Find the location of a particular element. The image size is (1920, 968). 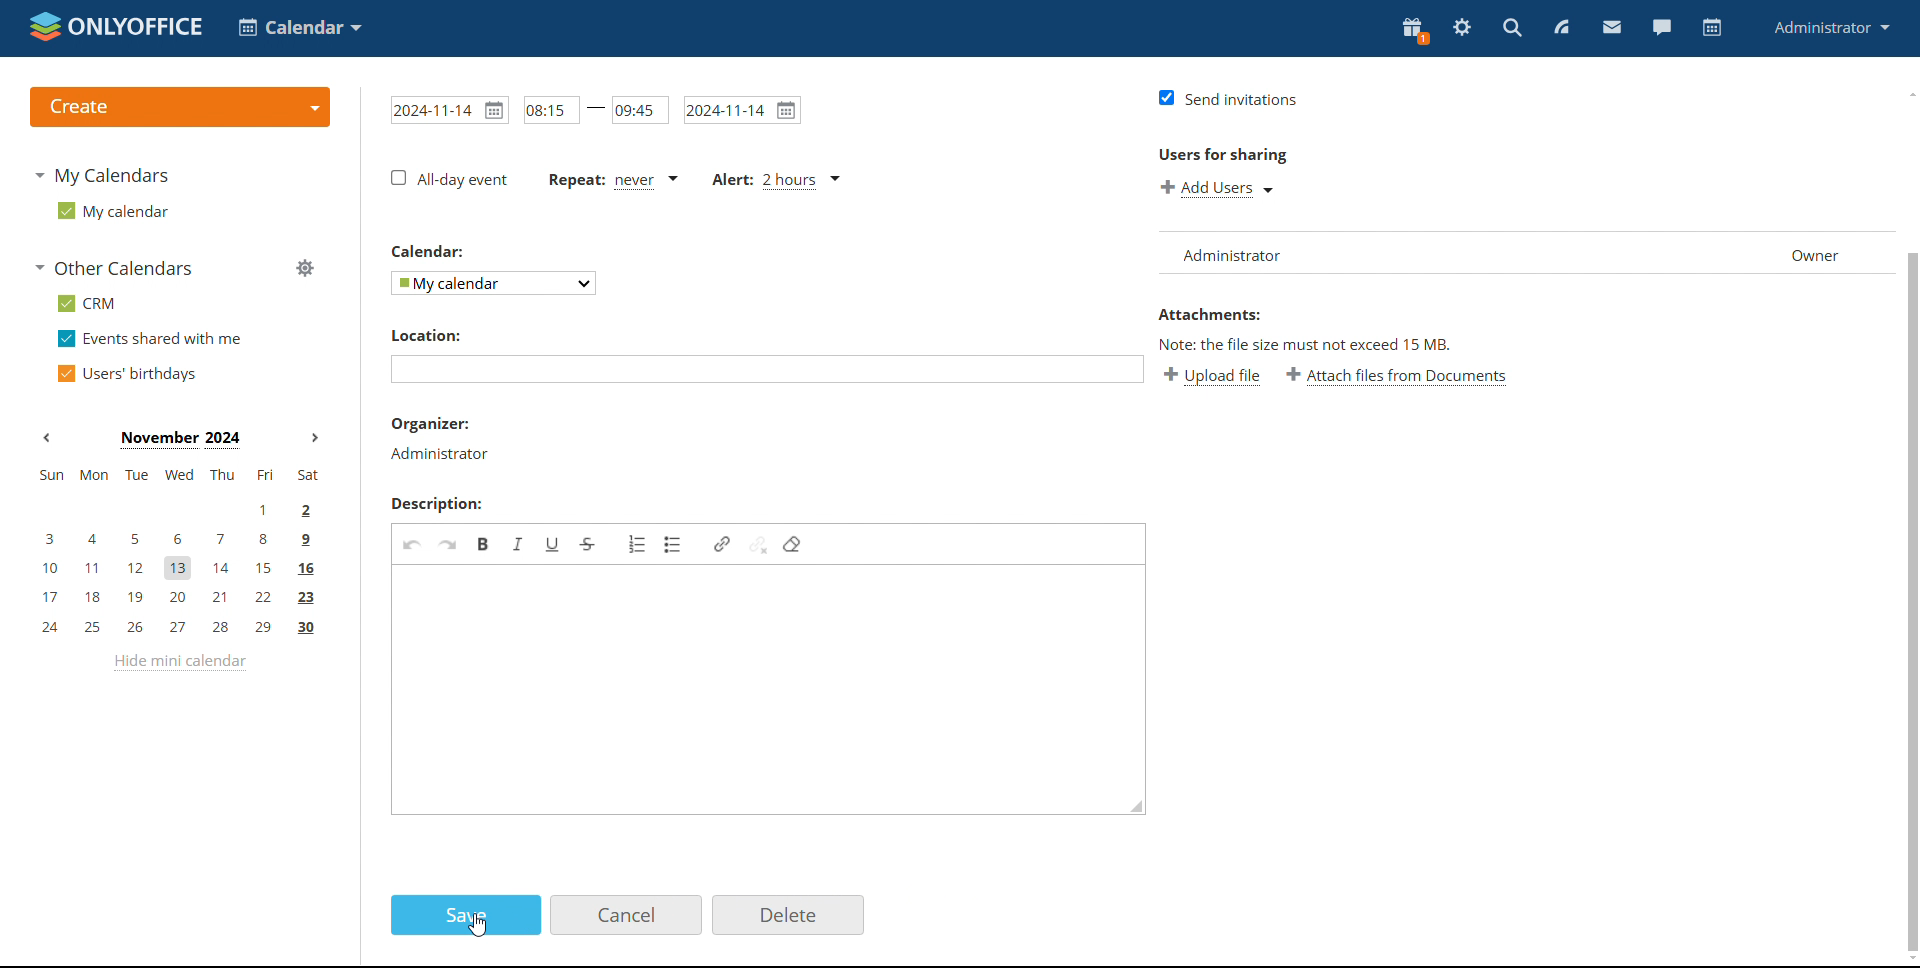

end date is located at coordinates (744, 111).